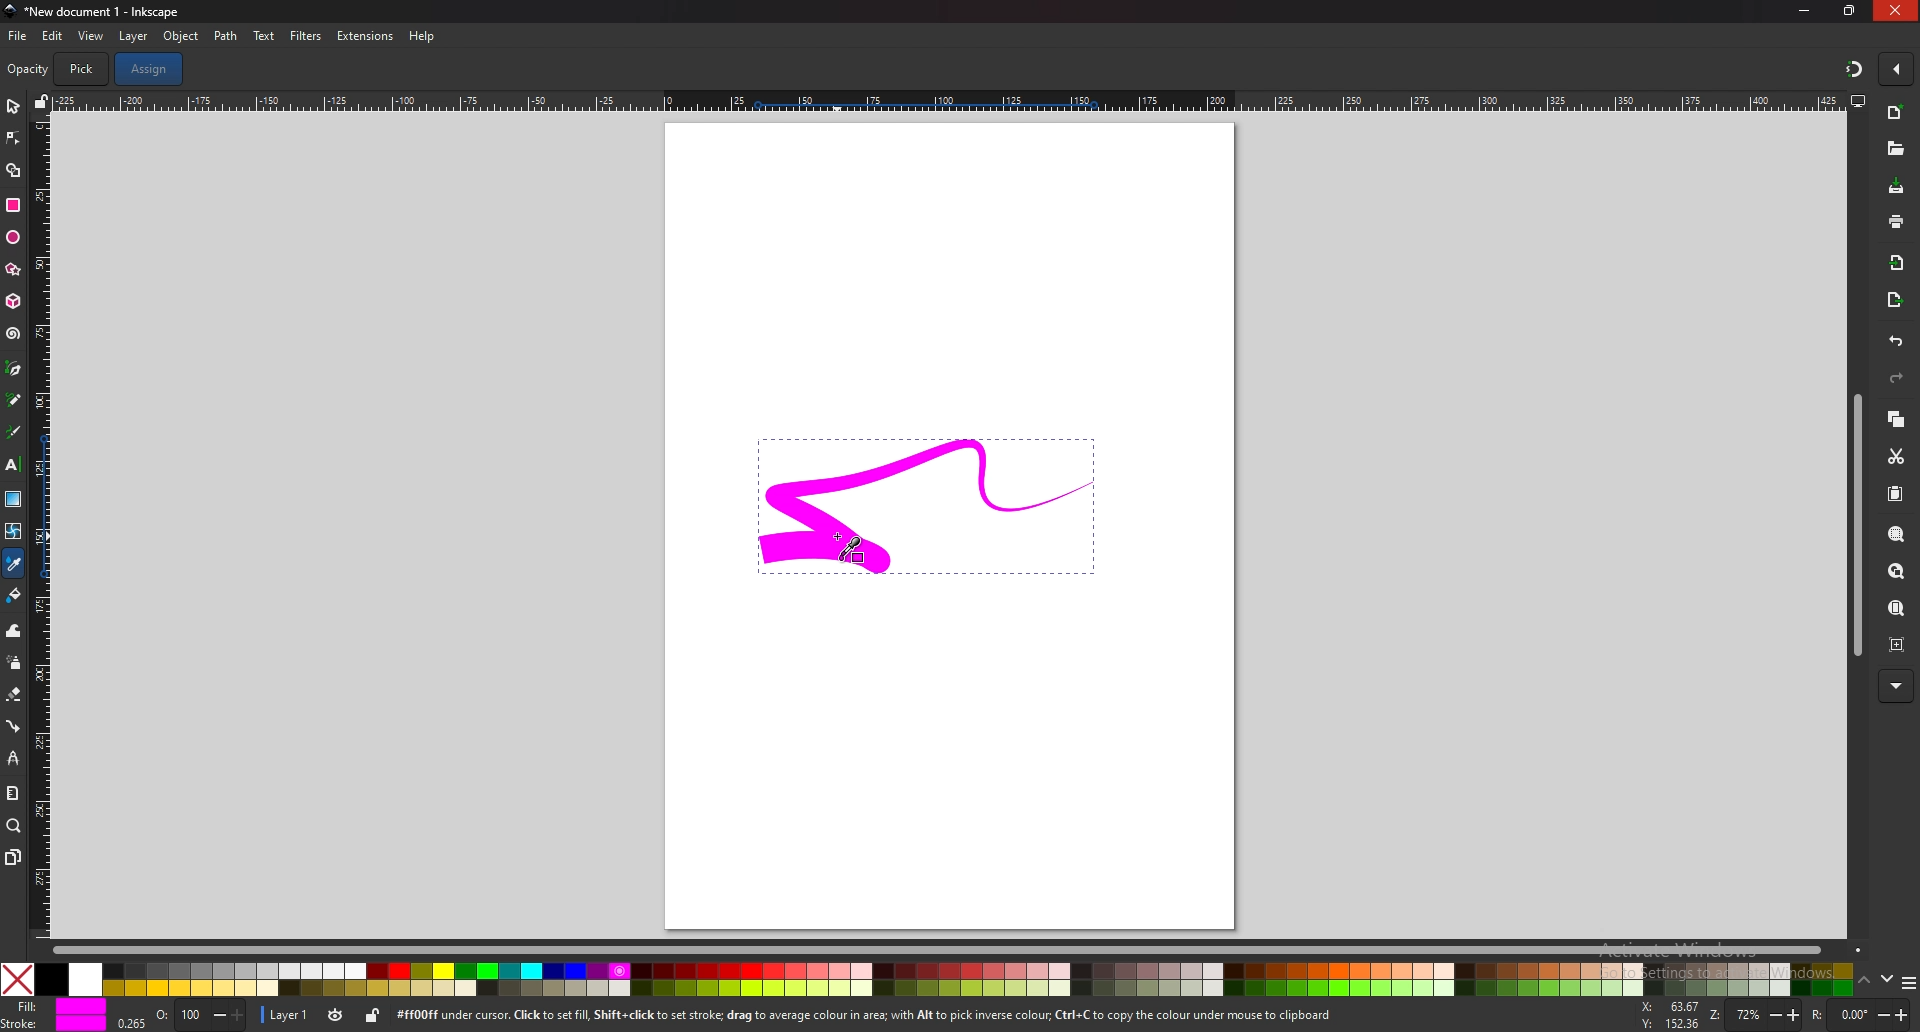 The width and height of the screenshot is (1920, 1032). What do you see at coordinates (1895, 379) in the screenshot?
I see `redo` at bounding box center [1895, 379].